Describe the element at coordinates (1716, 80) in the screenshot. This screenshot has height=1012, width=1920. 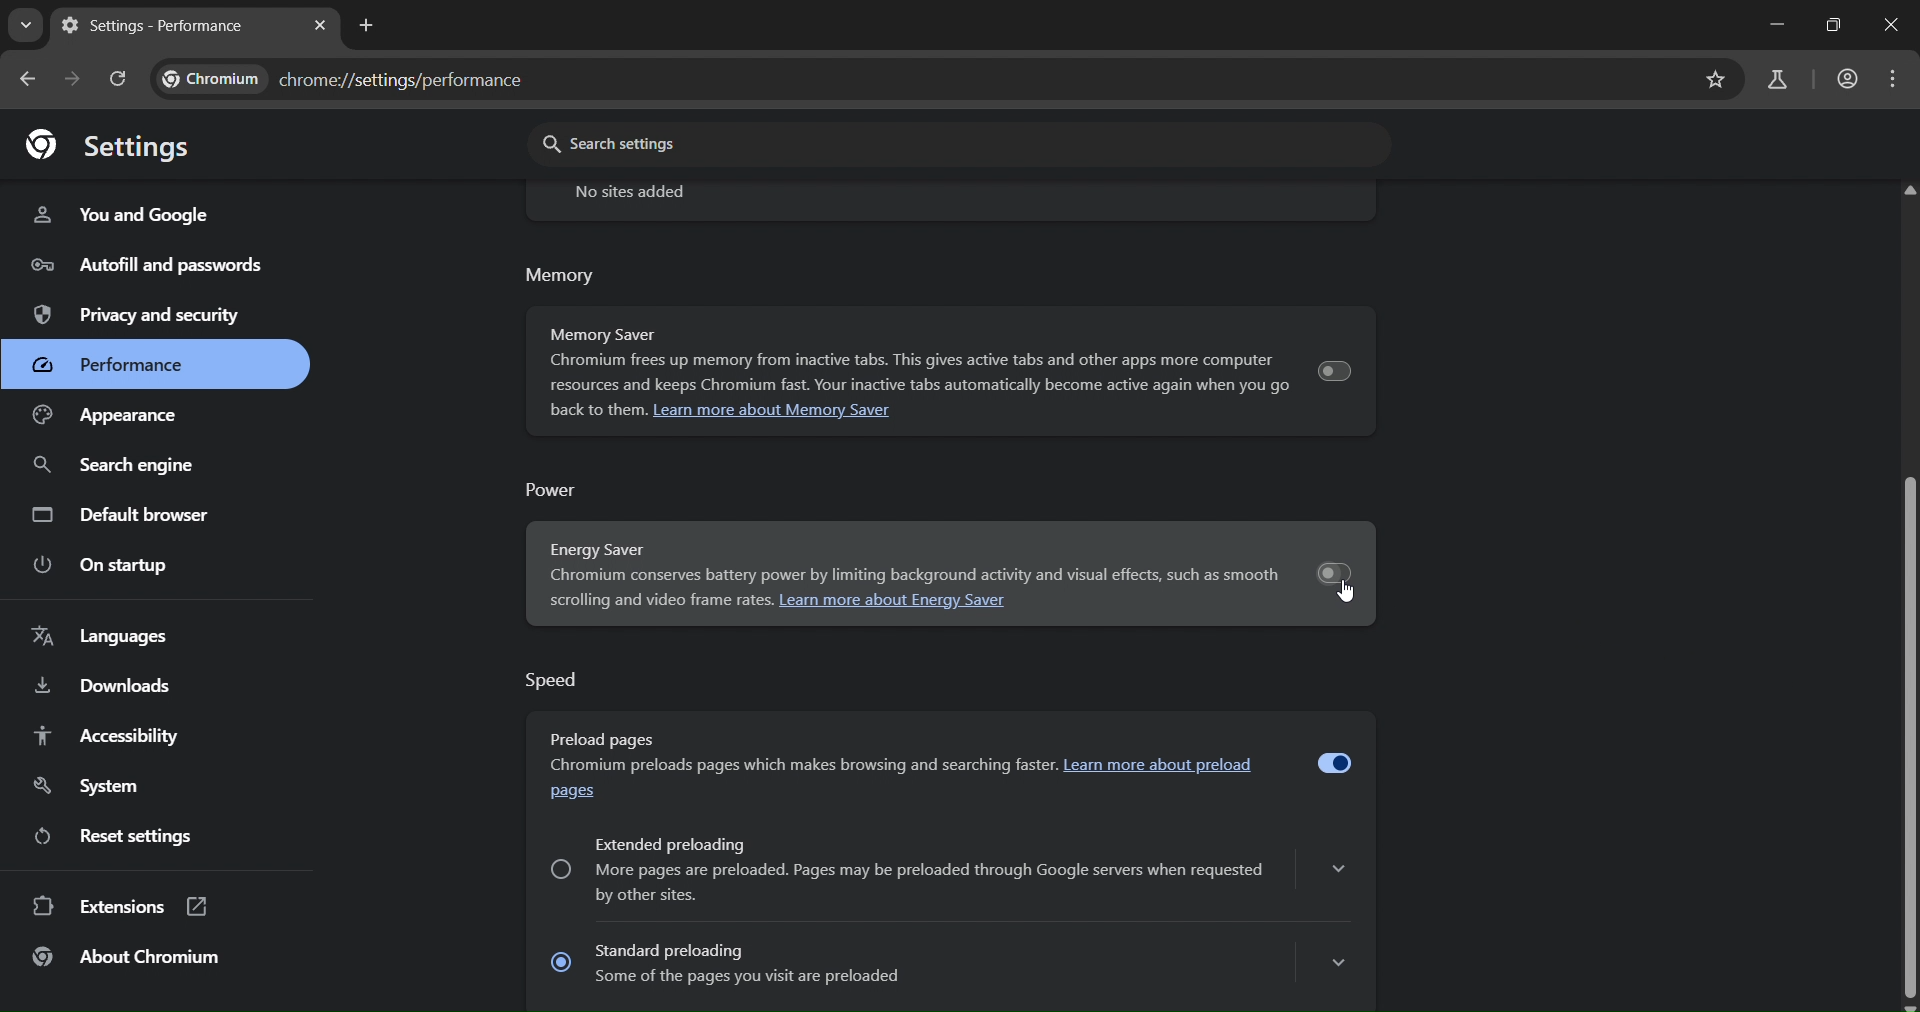
I see `bookmark` at that location.